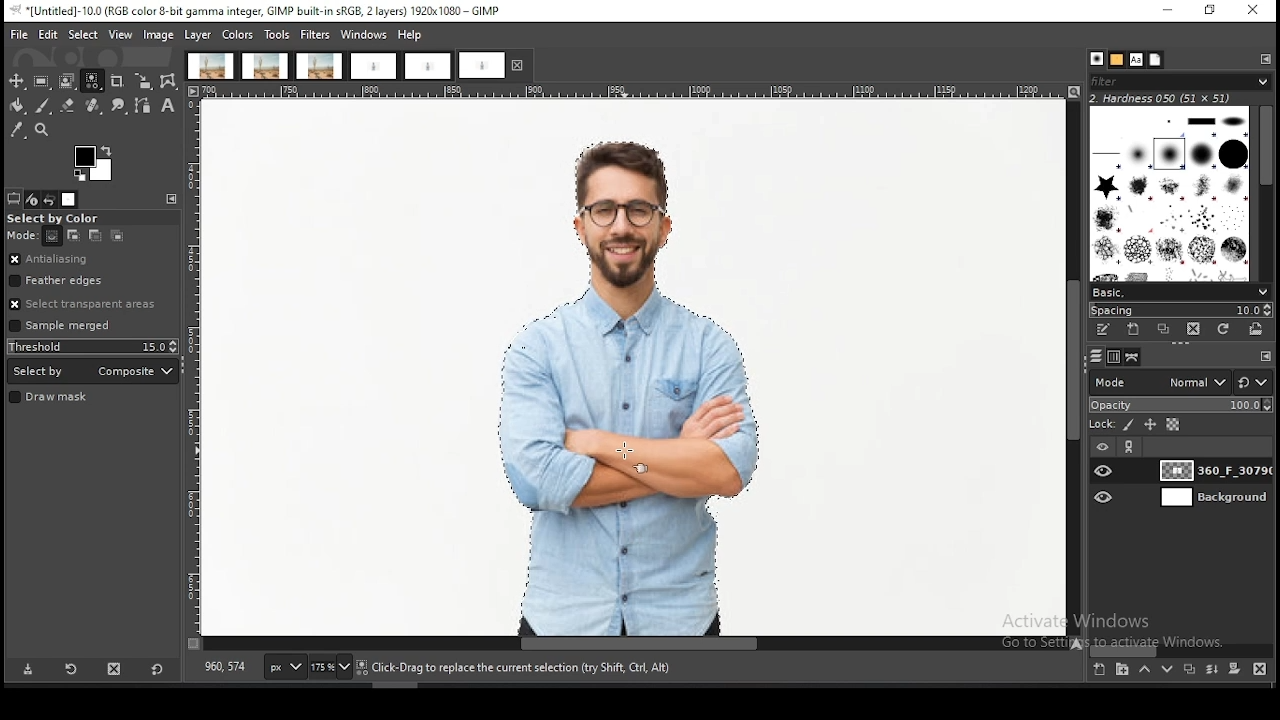 The height and width of the screenshot is (720, 1280). I want to click on move tool, so click(16, 81).